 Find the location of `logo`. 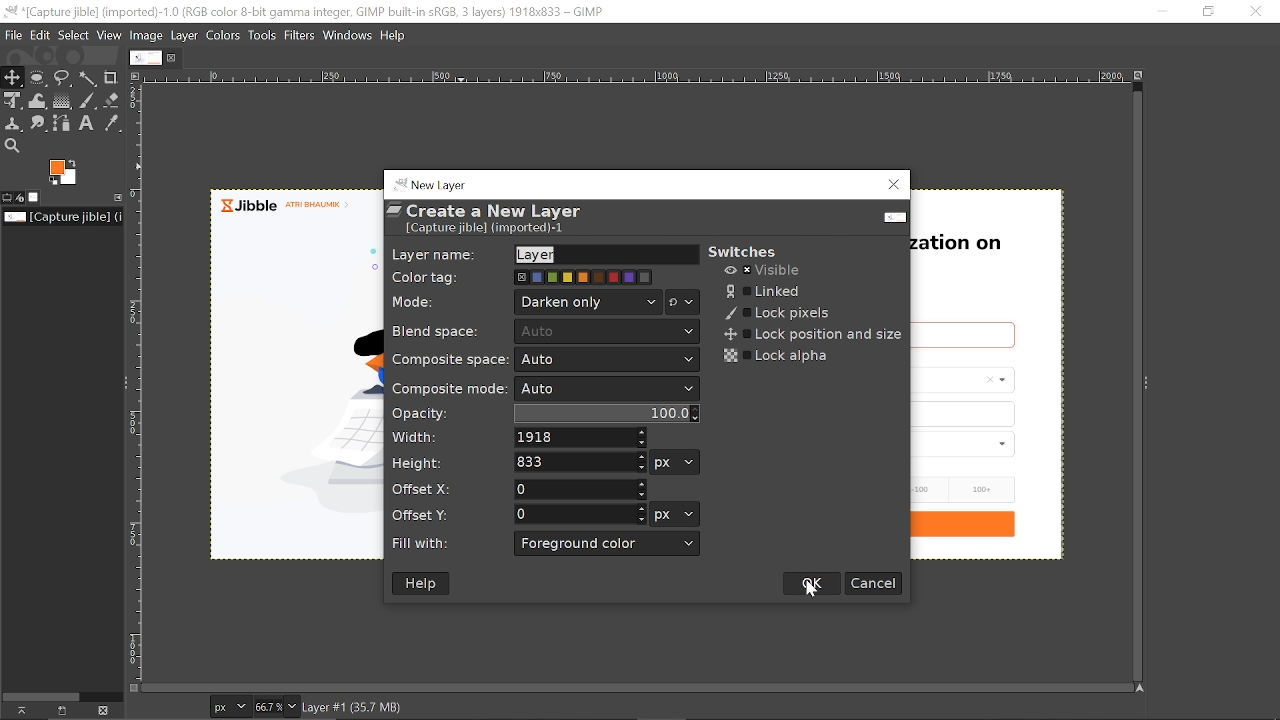

logo is located at coordinates (891, 219).